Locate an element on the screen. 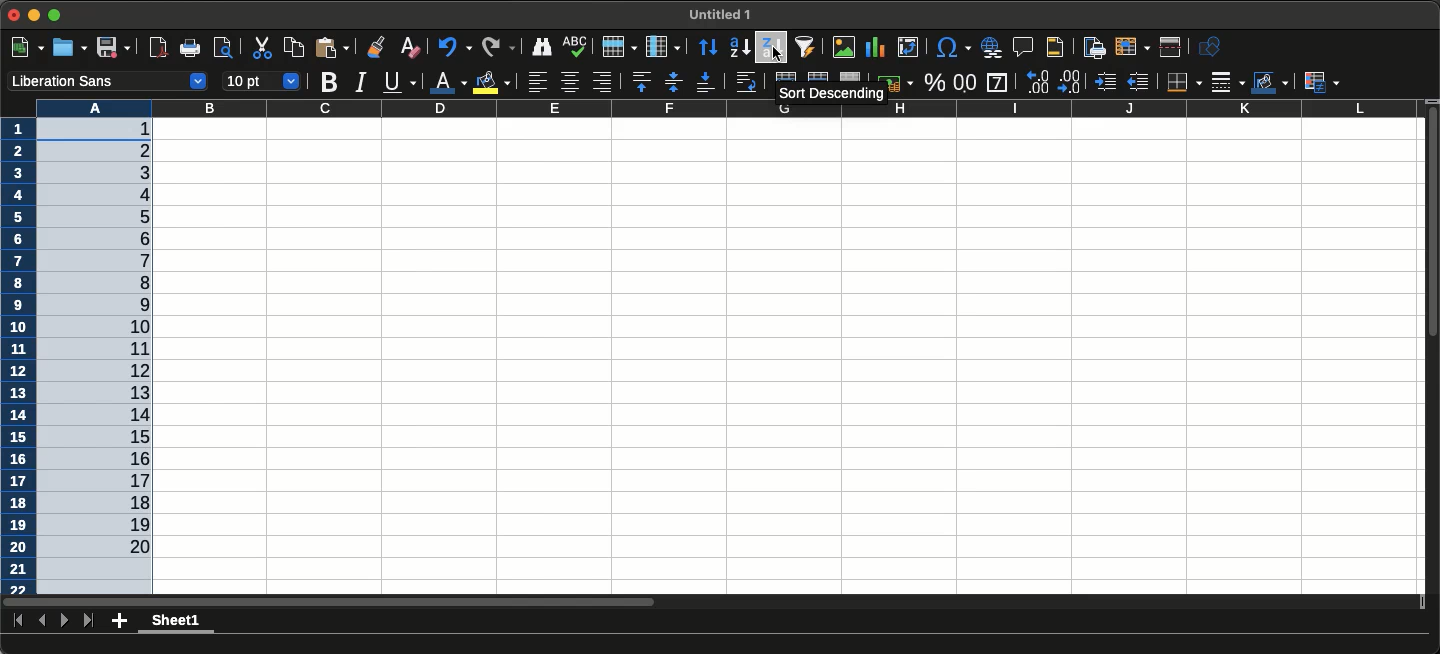  Center vertically is located at coordinates (670, 81).